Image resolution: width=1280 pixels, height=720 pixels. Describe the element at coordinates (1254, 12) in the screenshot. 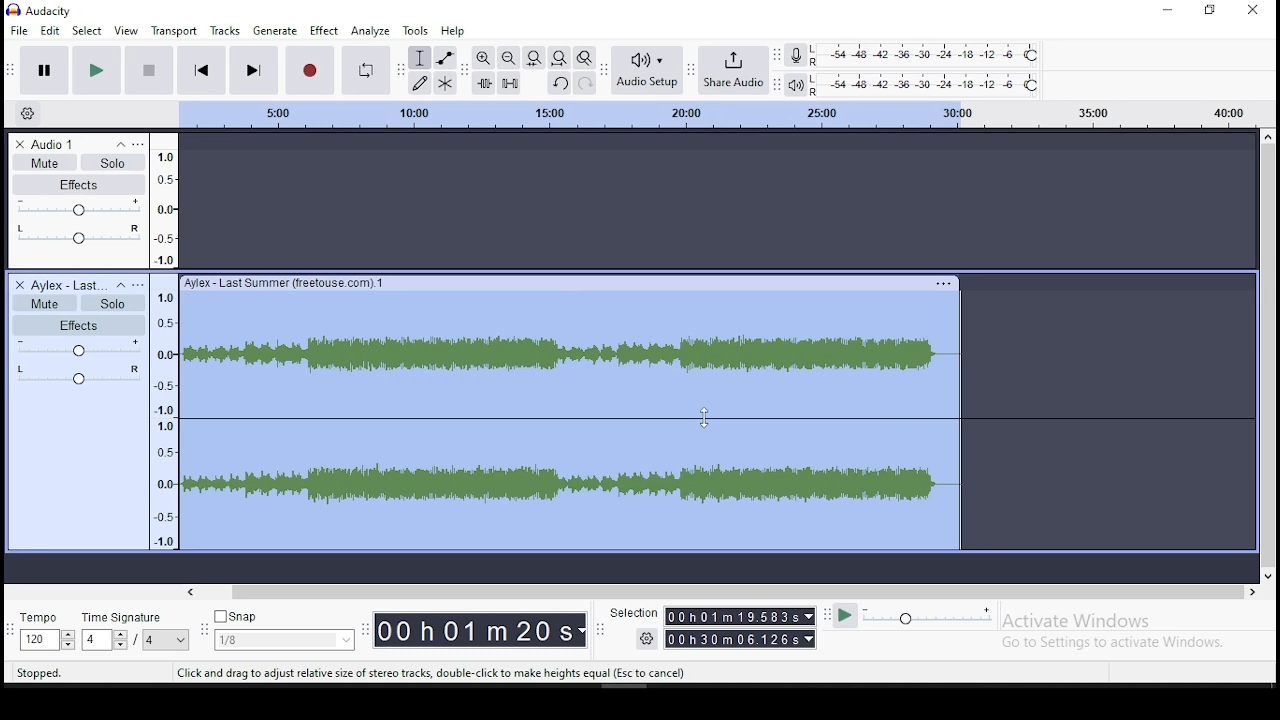

I see `close window` at that location.